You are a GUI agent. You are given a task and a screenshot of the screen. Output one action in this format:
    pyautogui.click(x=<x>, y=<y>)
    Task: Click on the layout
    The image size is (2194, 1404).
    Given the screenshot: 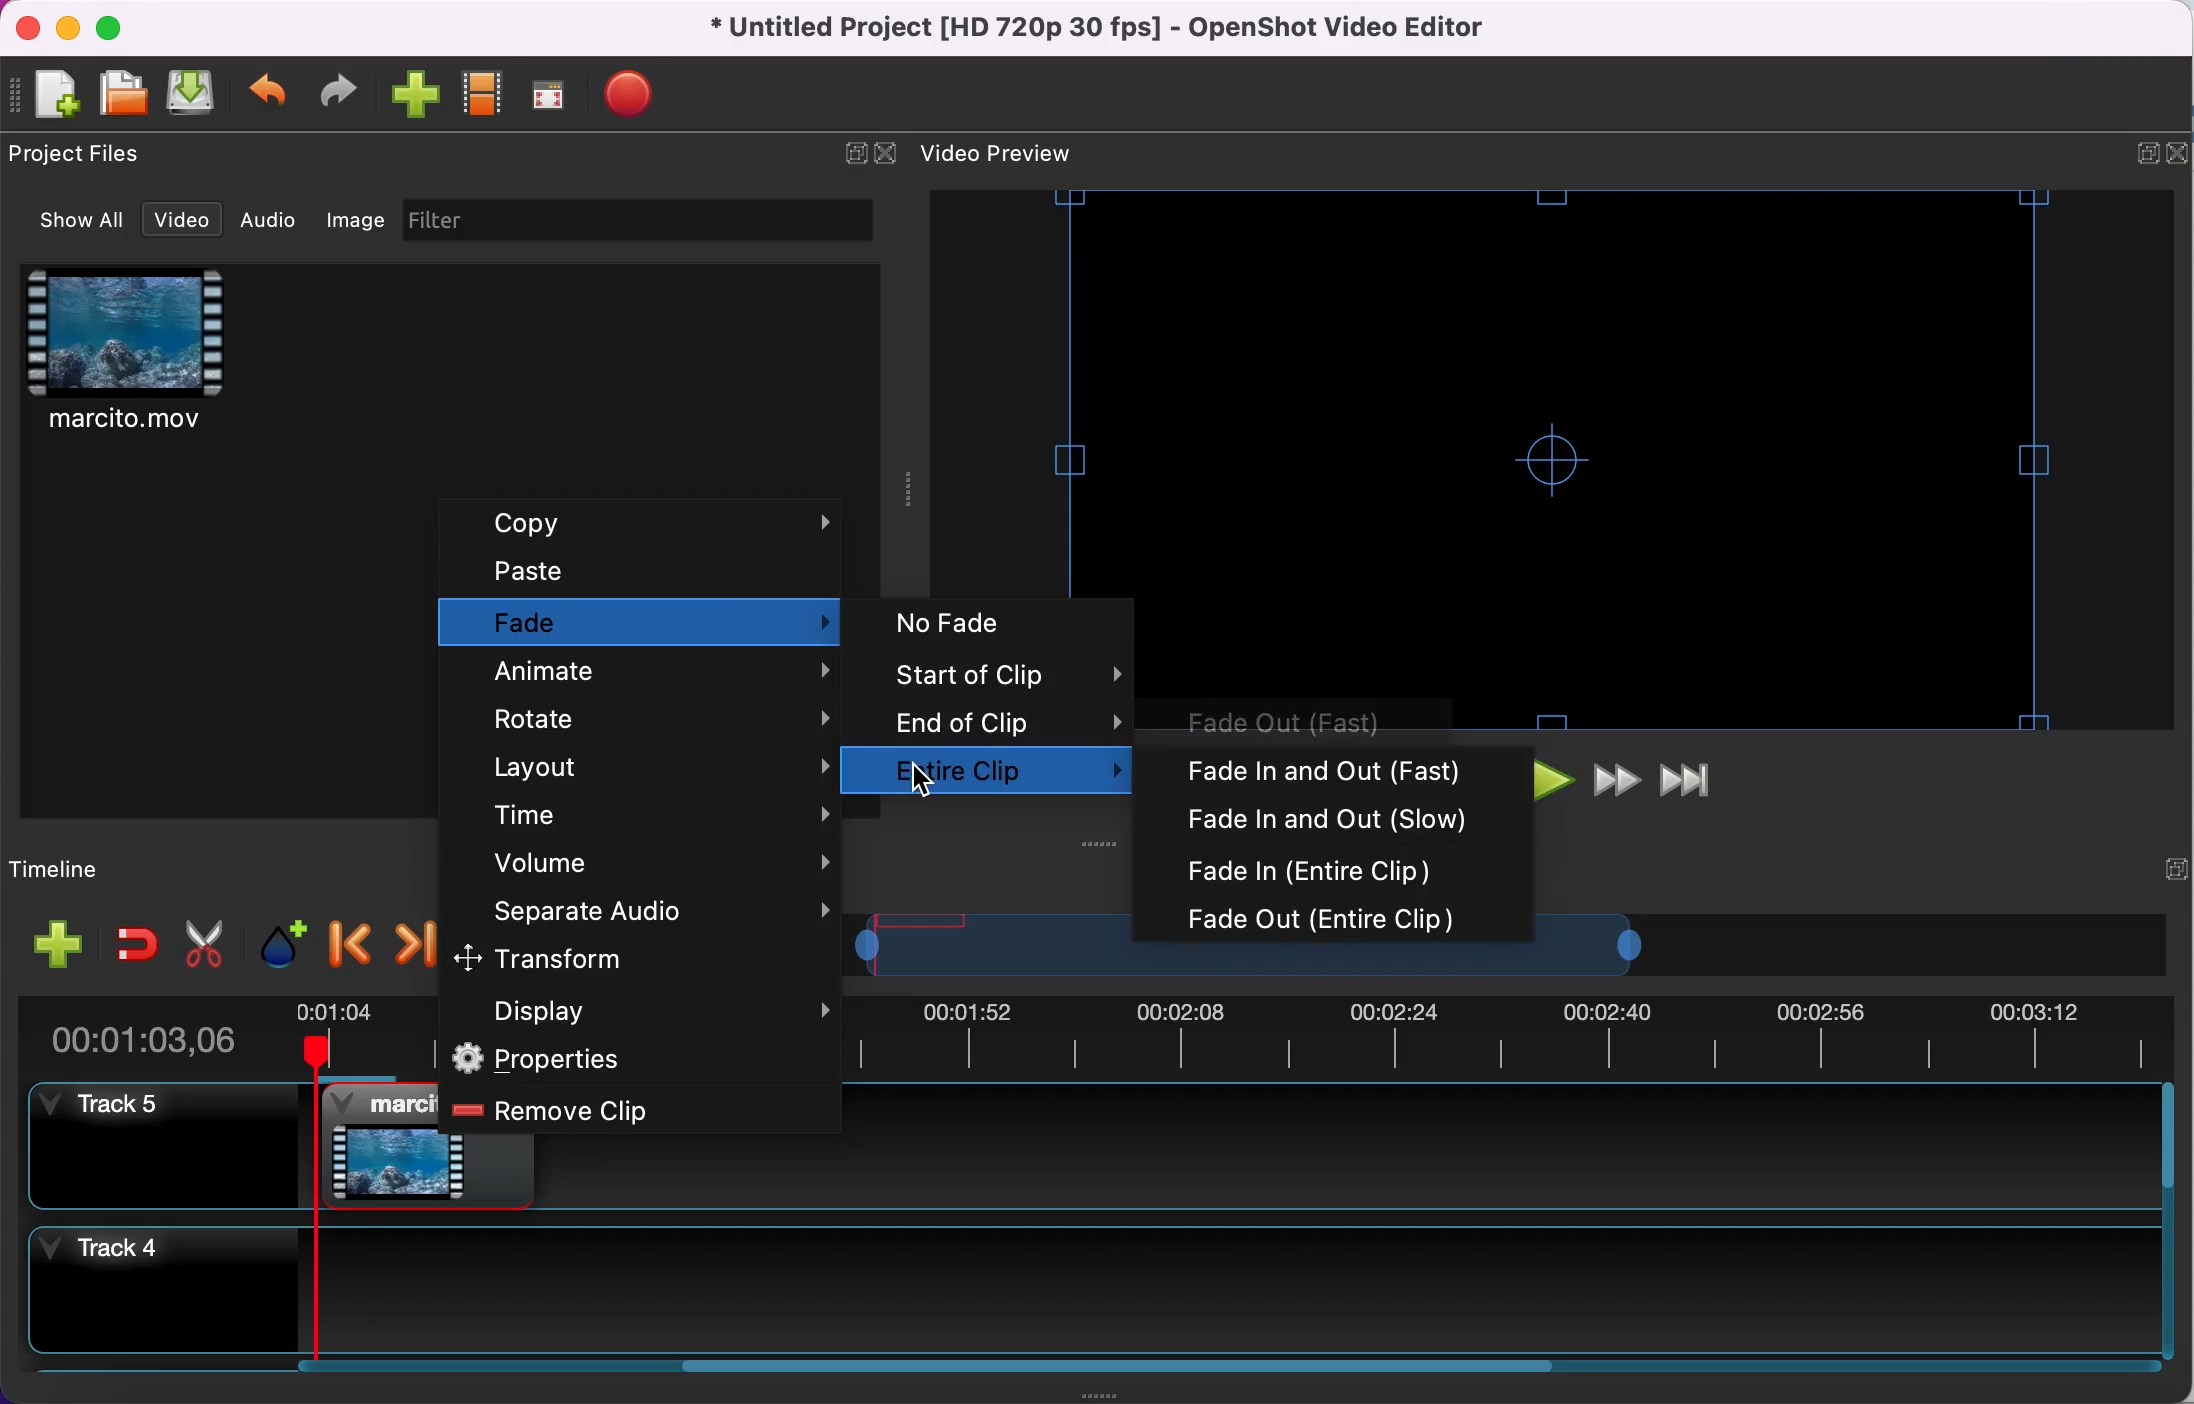 What is the action you would take?
    pyautogui.click(x=654, y=770)
    